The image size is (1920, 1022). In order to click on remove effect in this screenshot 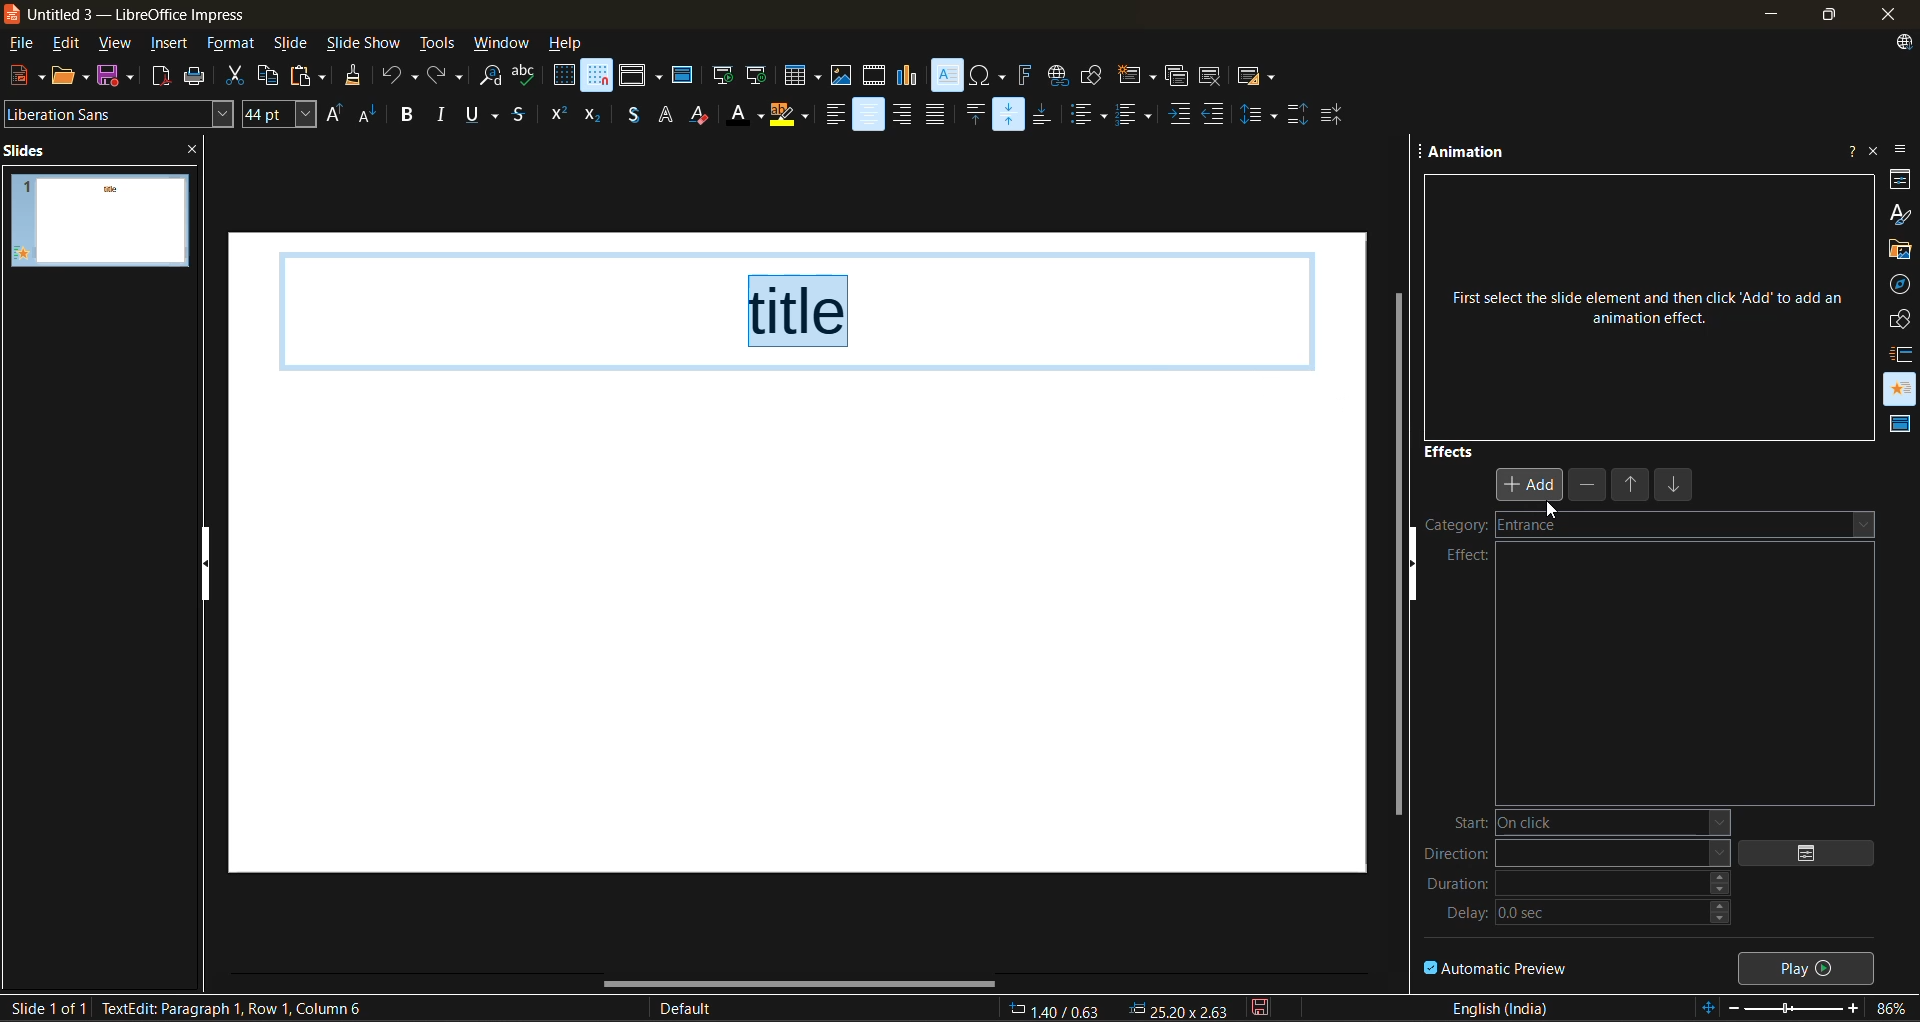, I will do `click(1589, 484)`.